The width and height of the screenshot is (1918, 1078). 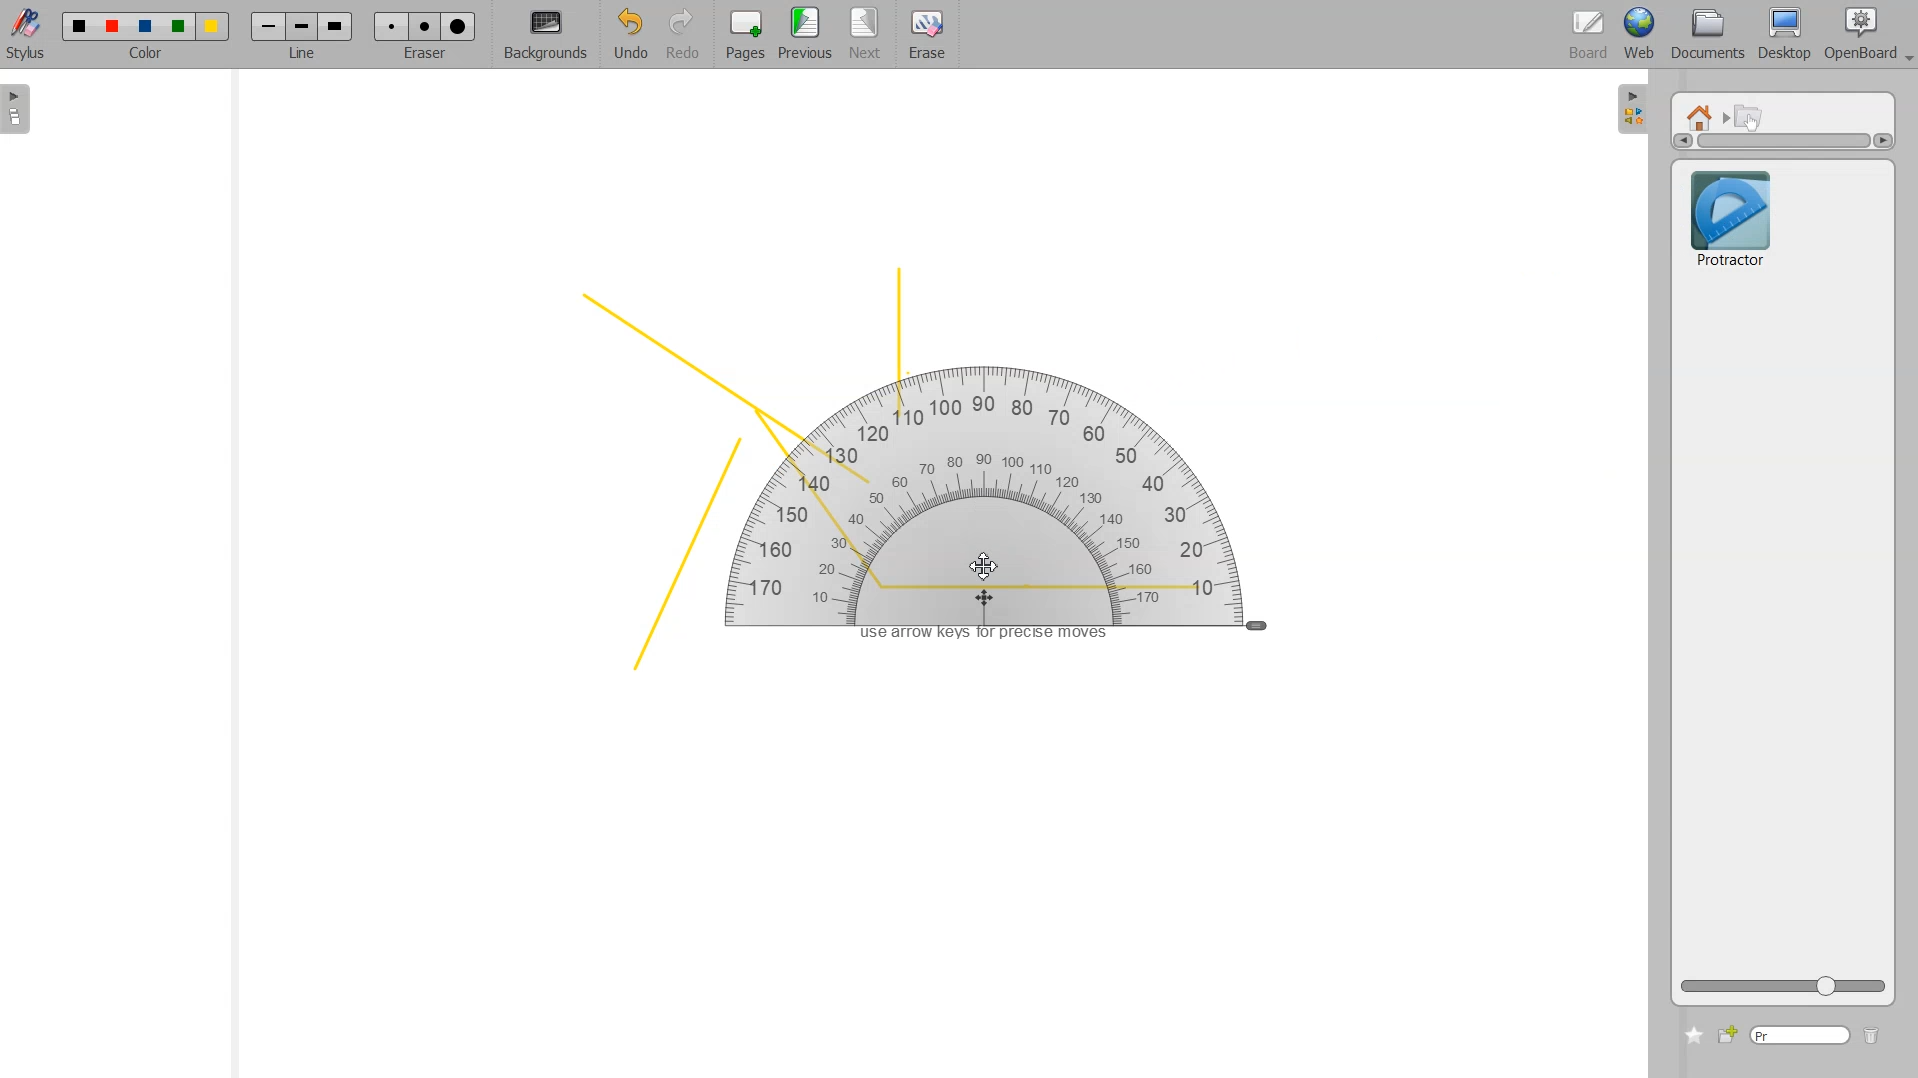 I want to click on Stylus, so click(x=28, y=33).